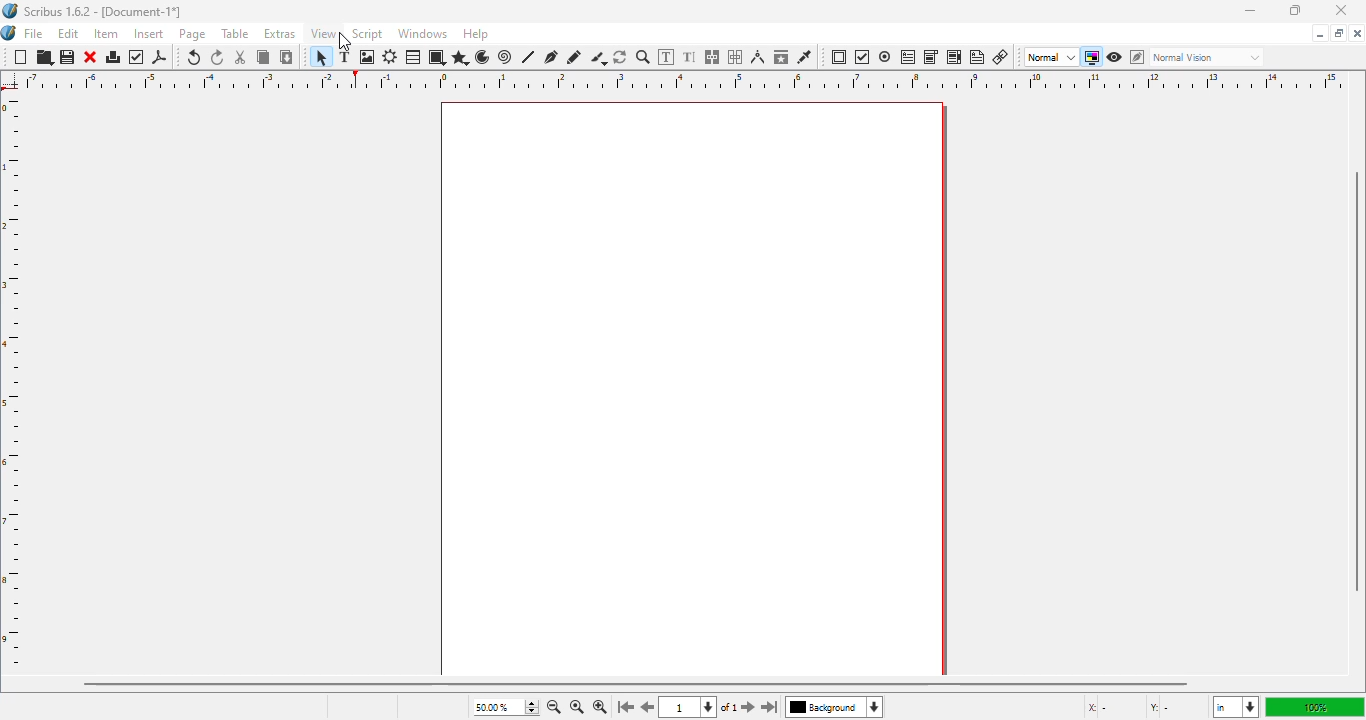 The height and width of the screenshot is (720, 1366). I want to click on spiral, so click(505, 57).